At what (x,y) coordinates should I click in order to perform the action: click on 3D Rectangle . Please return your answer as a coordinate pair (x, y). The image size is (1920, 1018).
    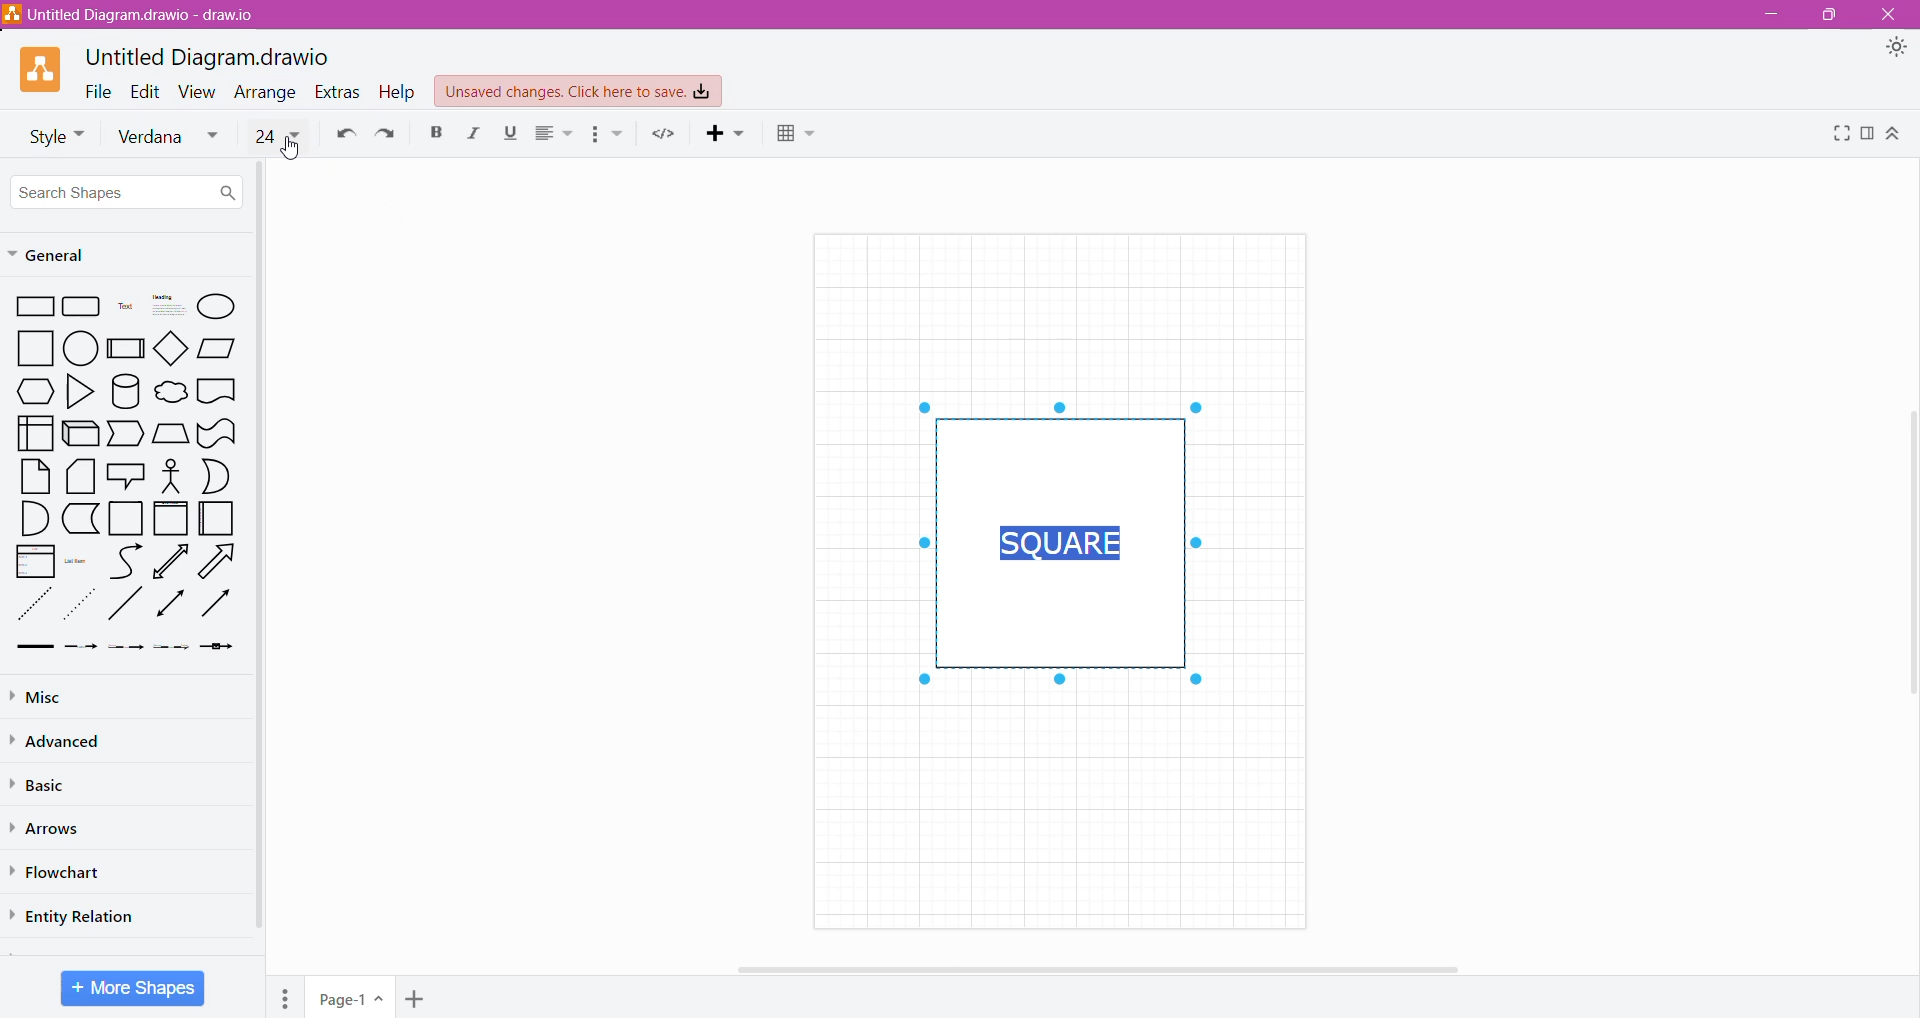
    Looking at the image, I should click on (80, 436).